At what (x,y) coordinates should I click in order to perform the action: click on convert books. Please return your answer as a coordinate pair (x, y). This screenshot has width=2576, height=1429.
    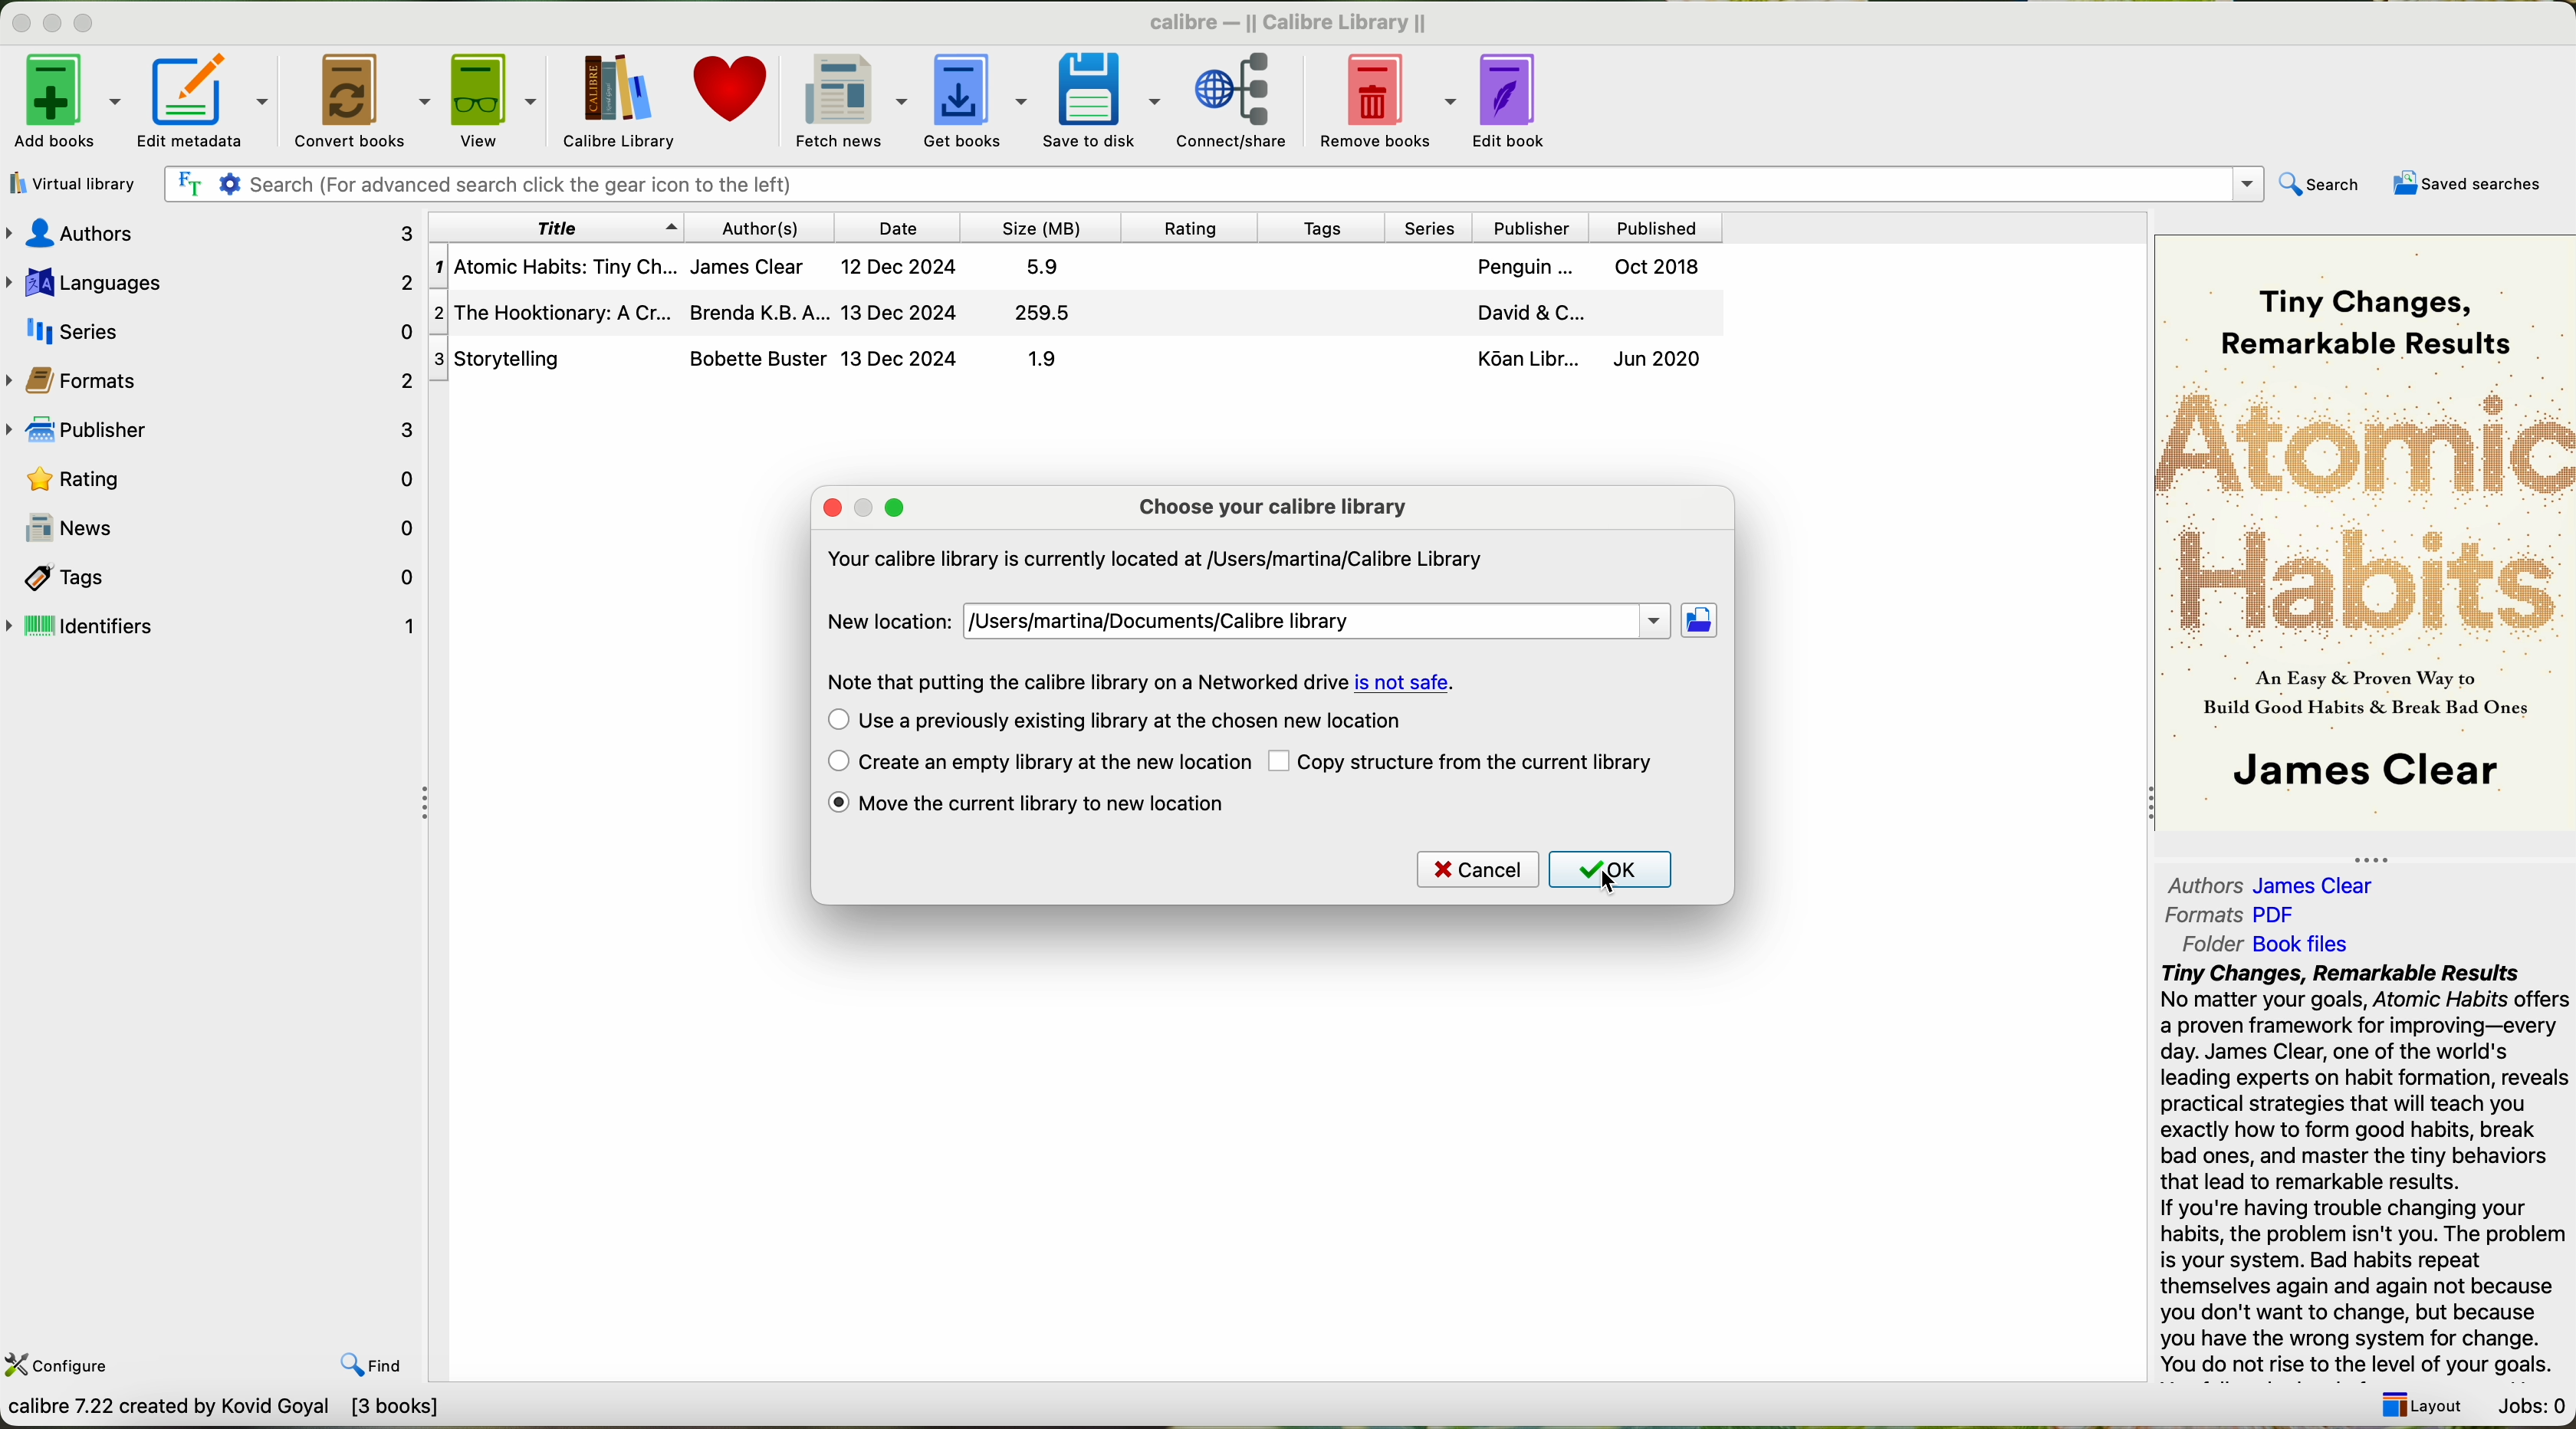
    Looking at the image, I should click on (358, 98).